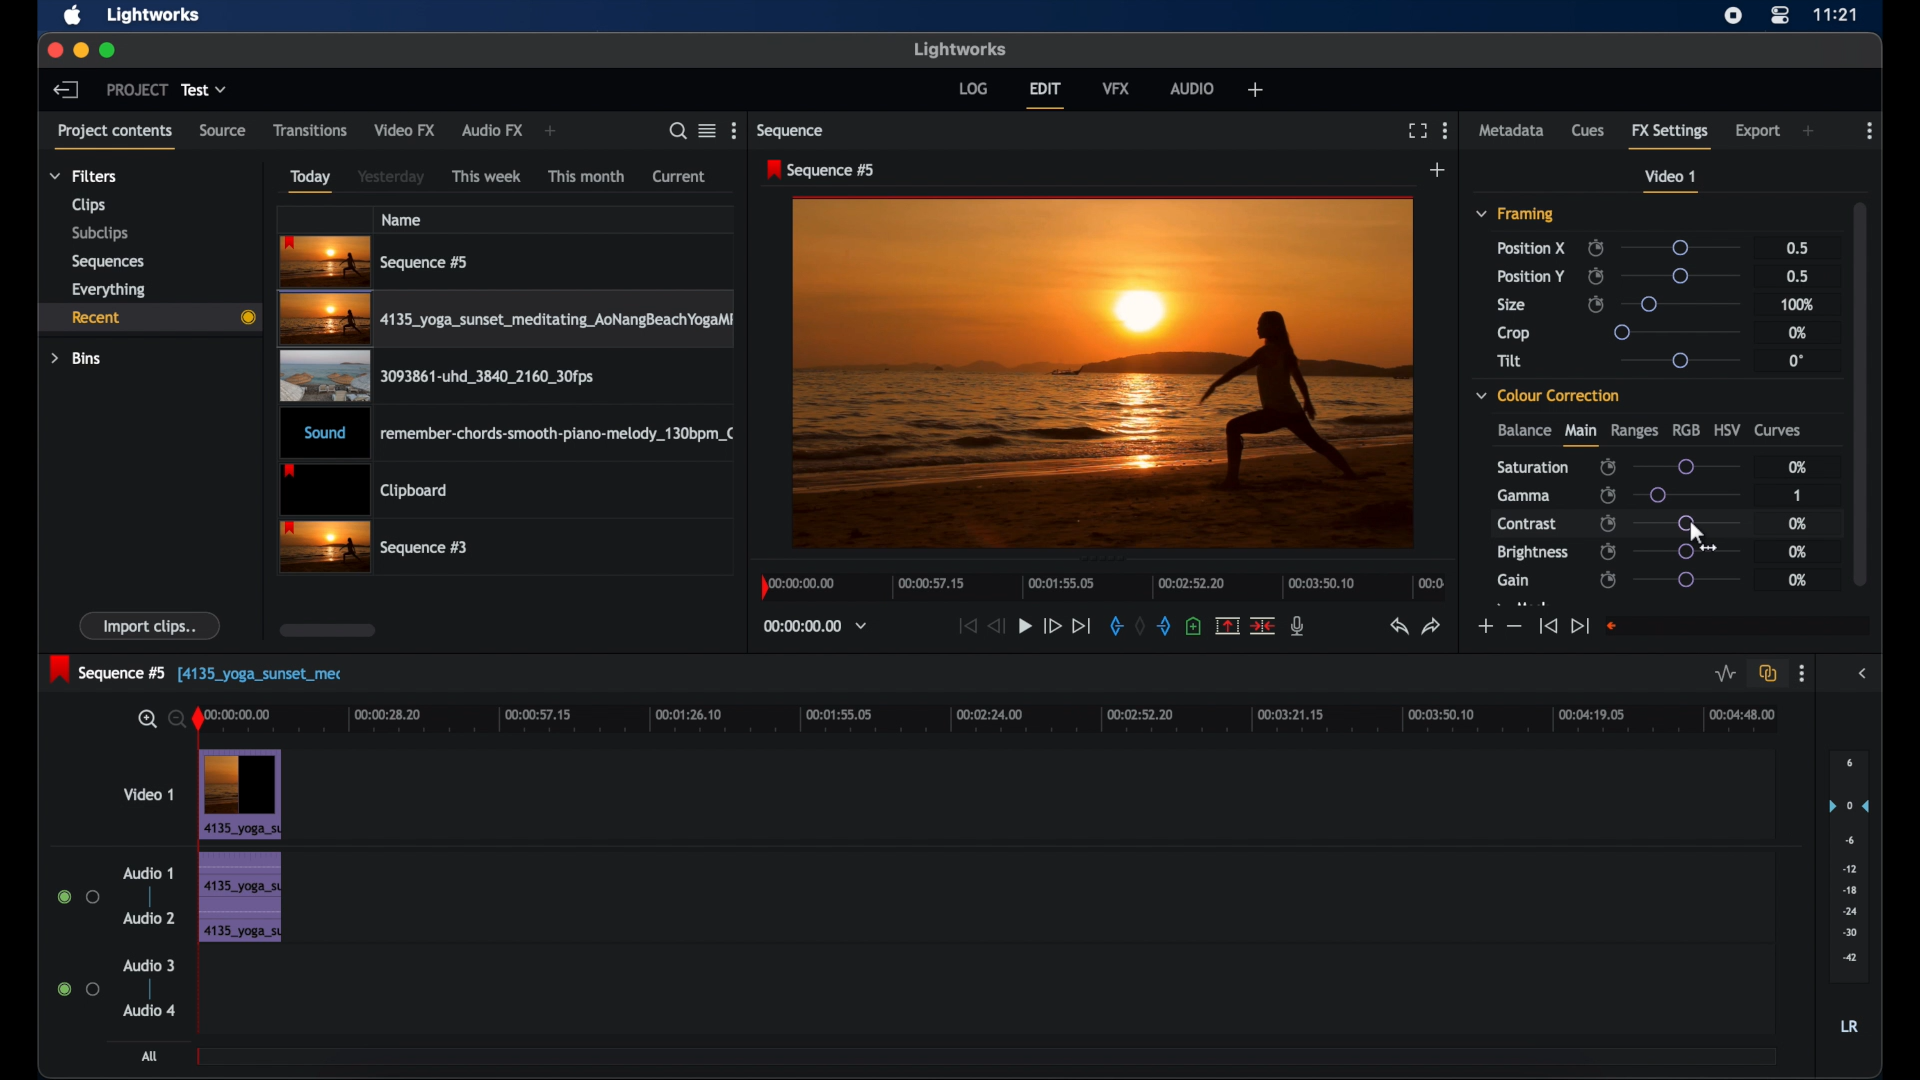 The height and width of the screenshot is (1080, 1920). Describe the element at coordinates (1514, 627) in the screenshot. I see `decrement` at that location.